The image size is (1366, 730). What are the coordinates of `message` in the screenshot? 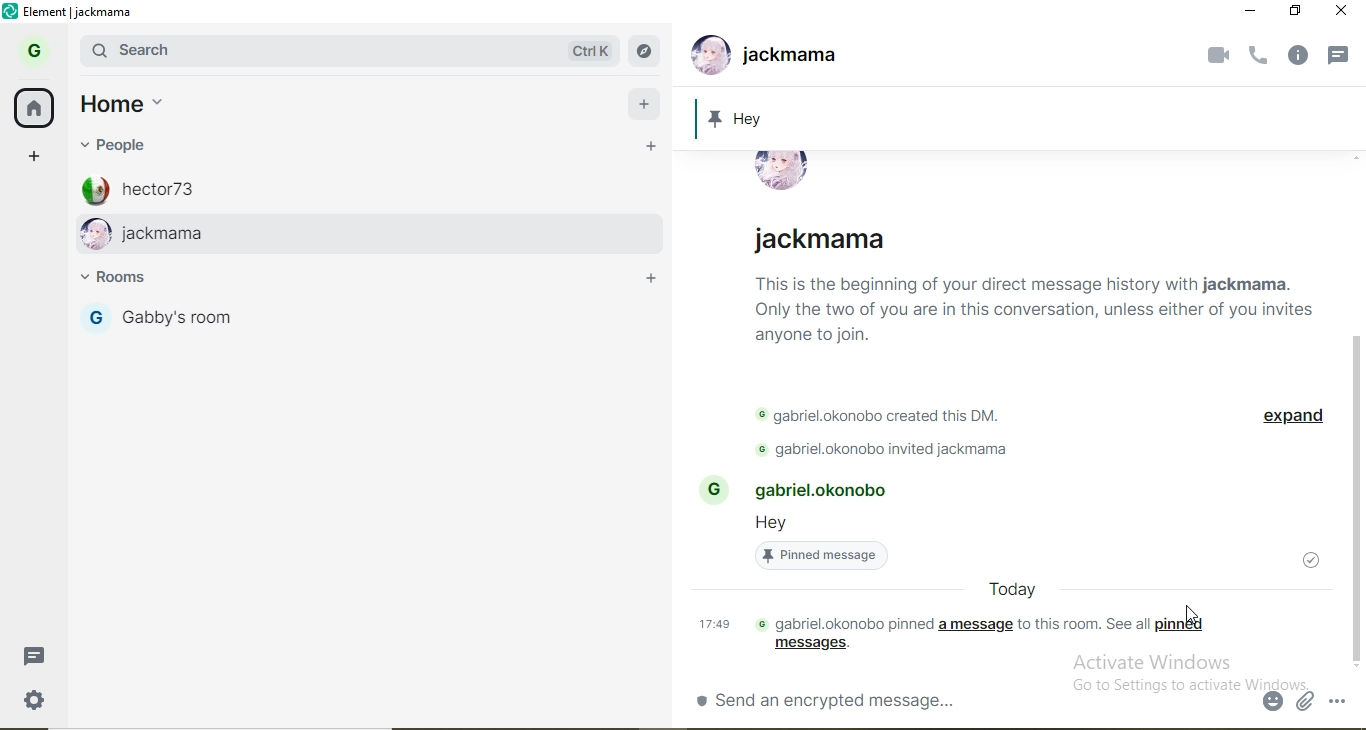 It's located at (974, 625).